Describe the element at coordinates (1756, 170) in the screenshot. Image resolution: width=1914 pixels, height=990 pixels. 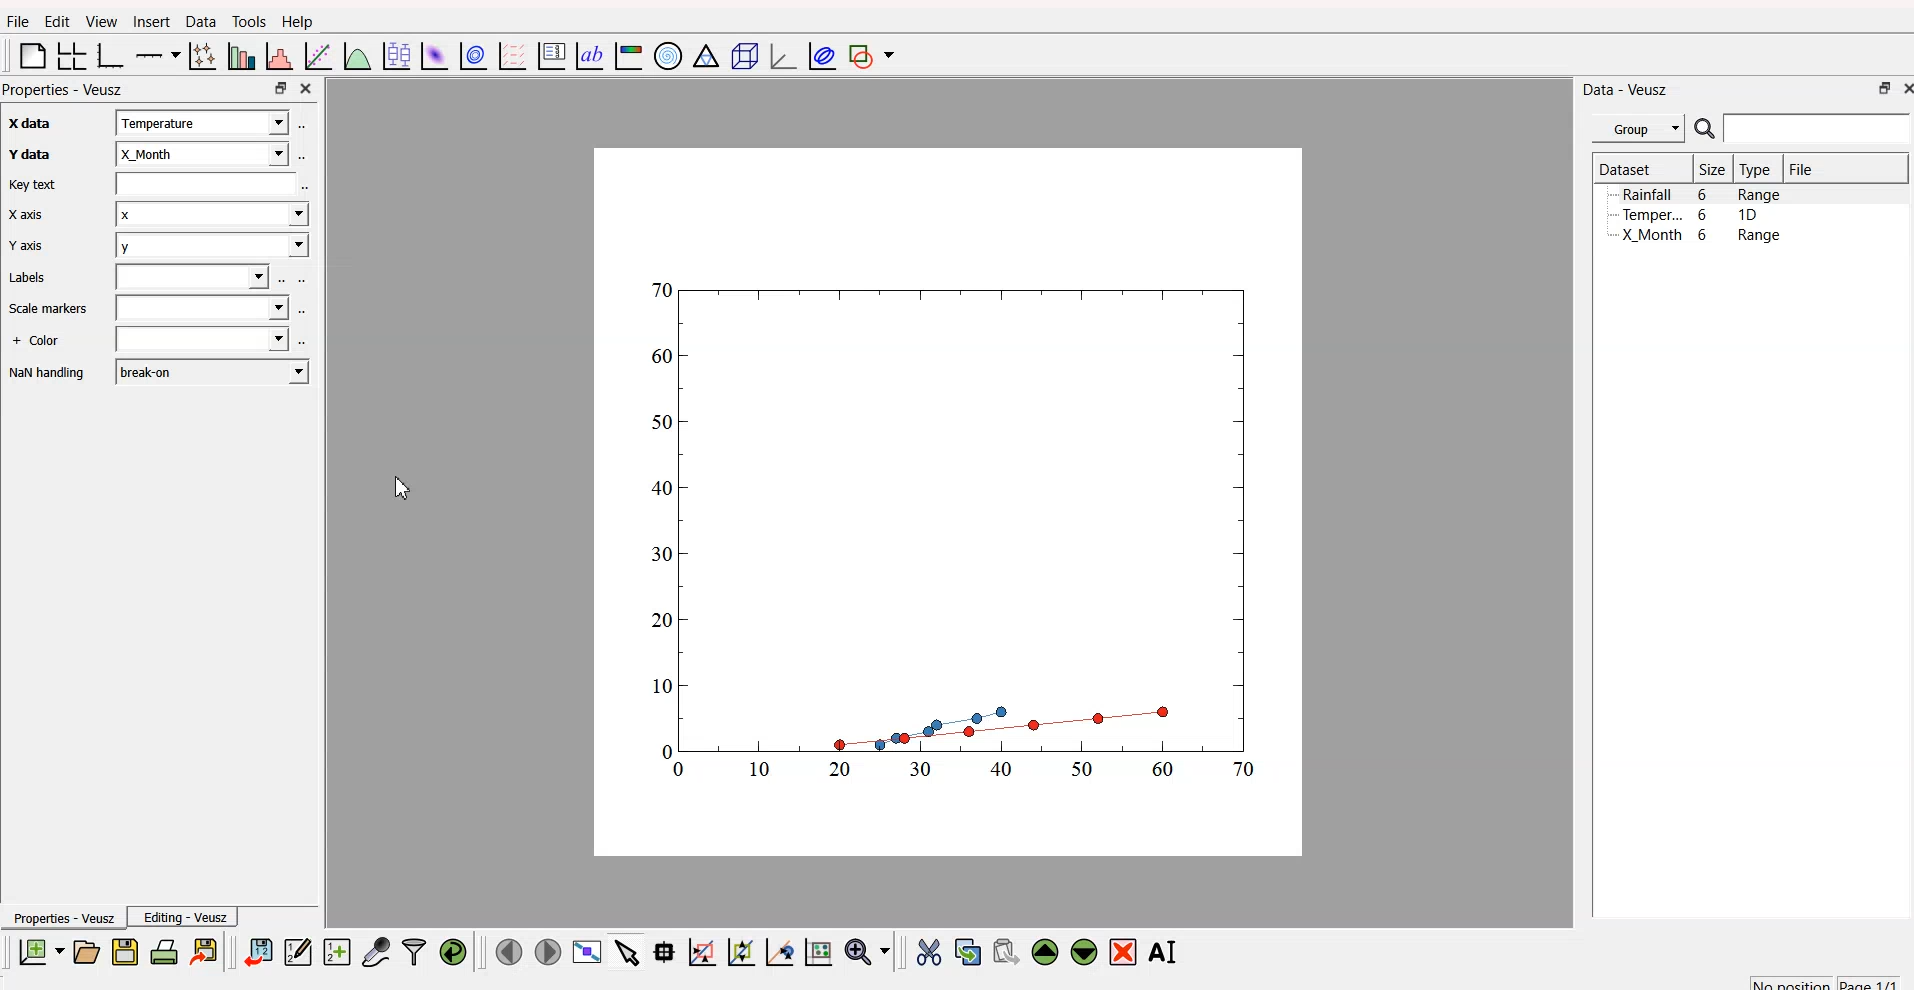
I see `Type` at that location.